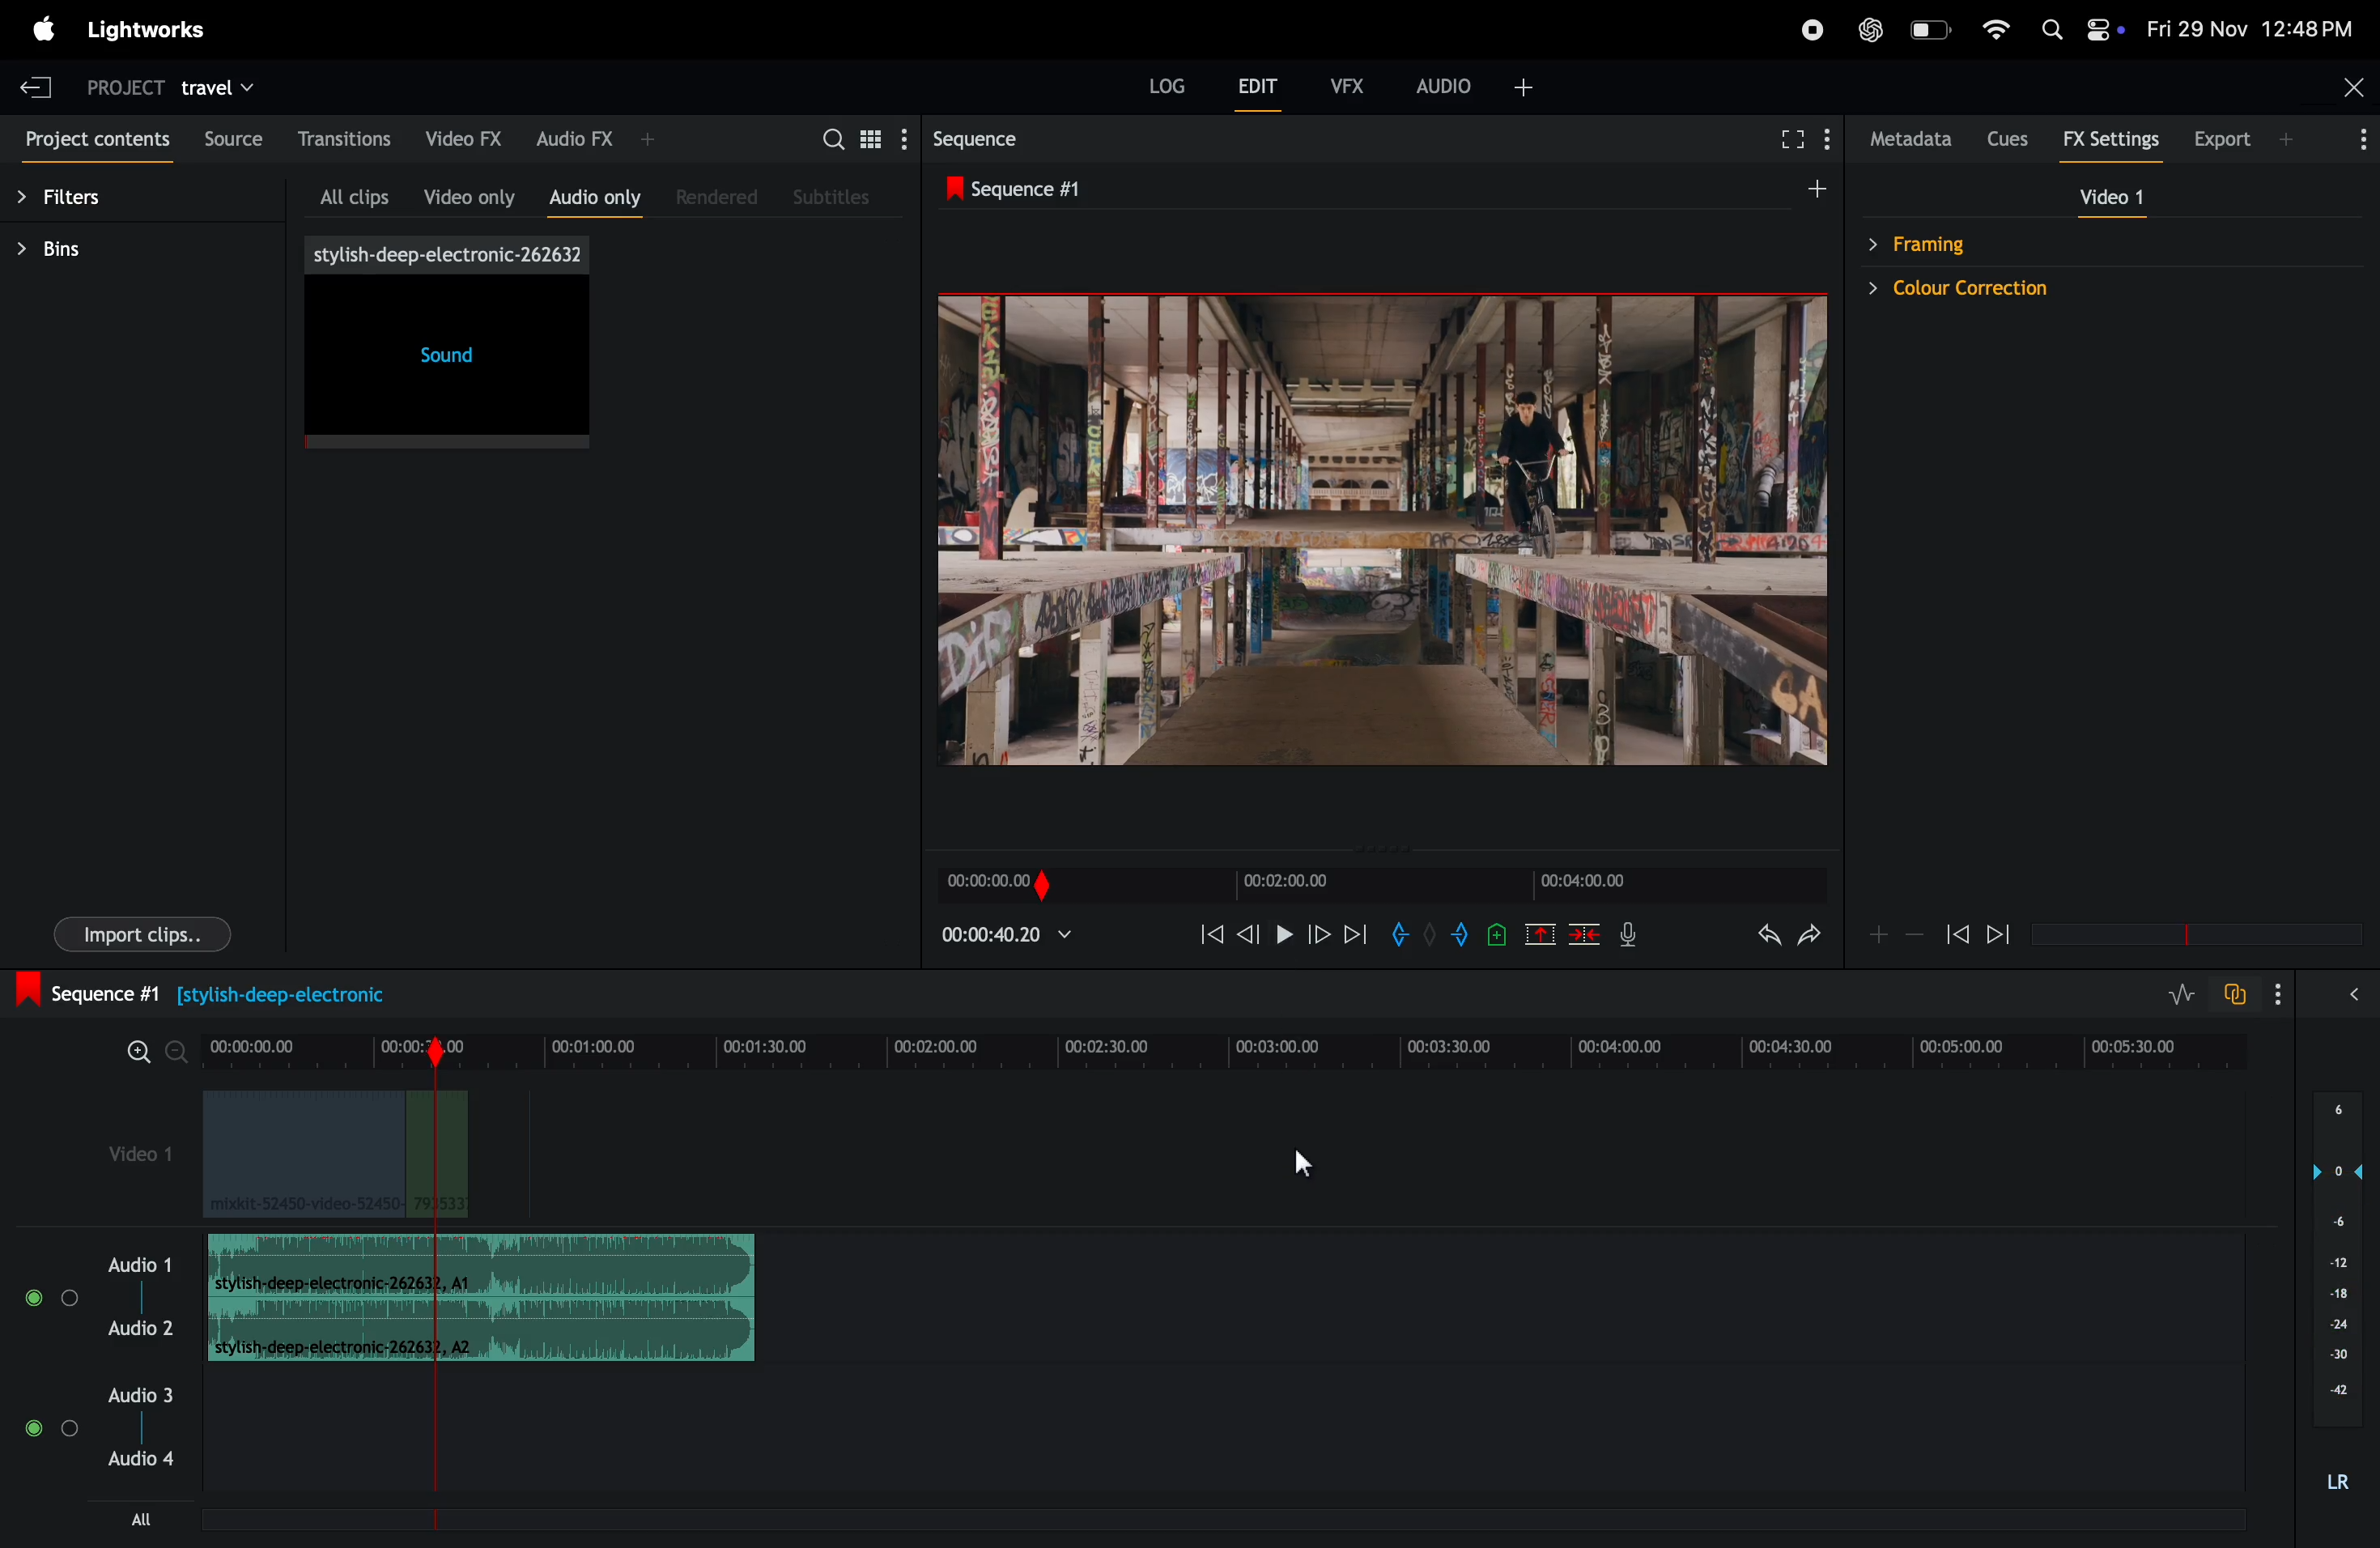 This screenshot has height=1548, width=2380. I want to click on search, so click(831, 136).